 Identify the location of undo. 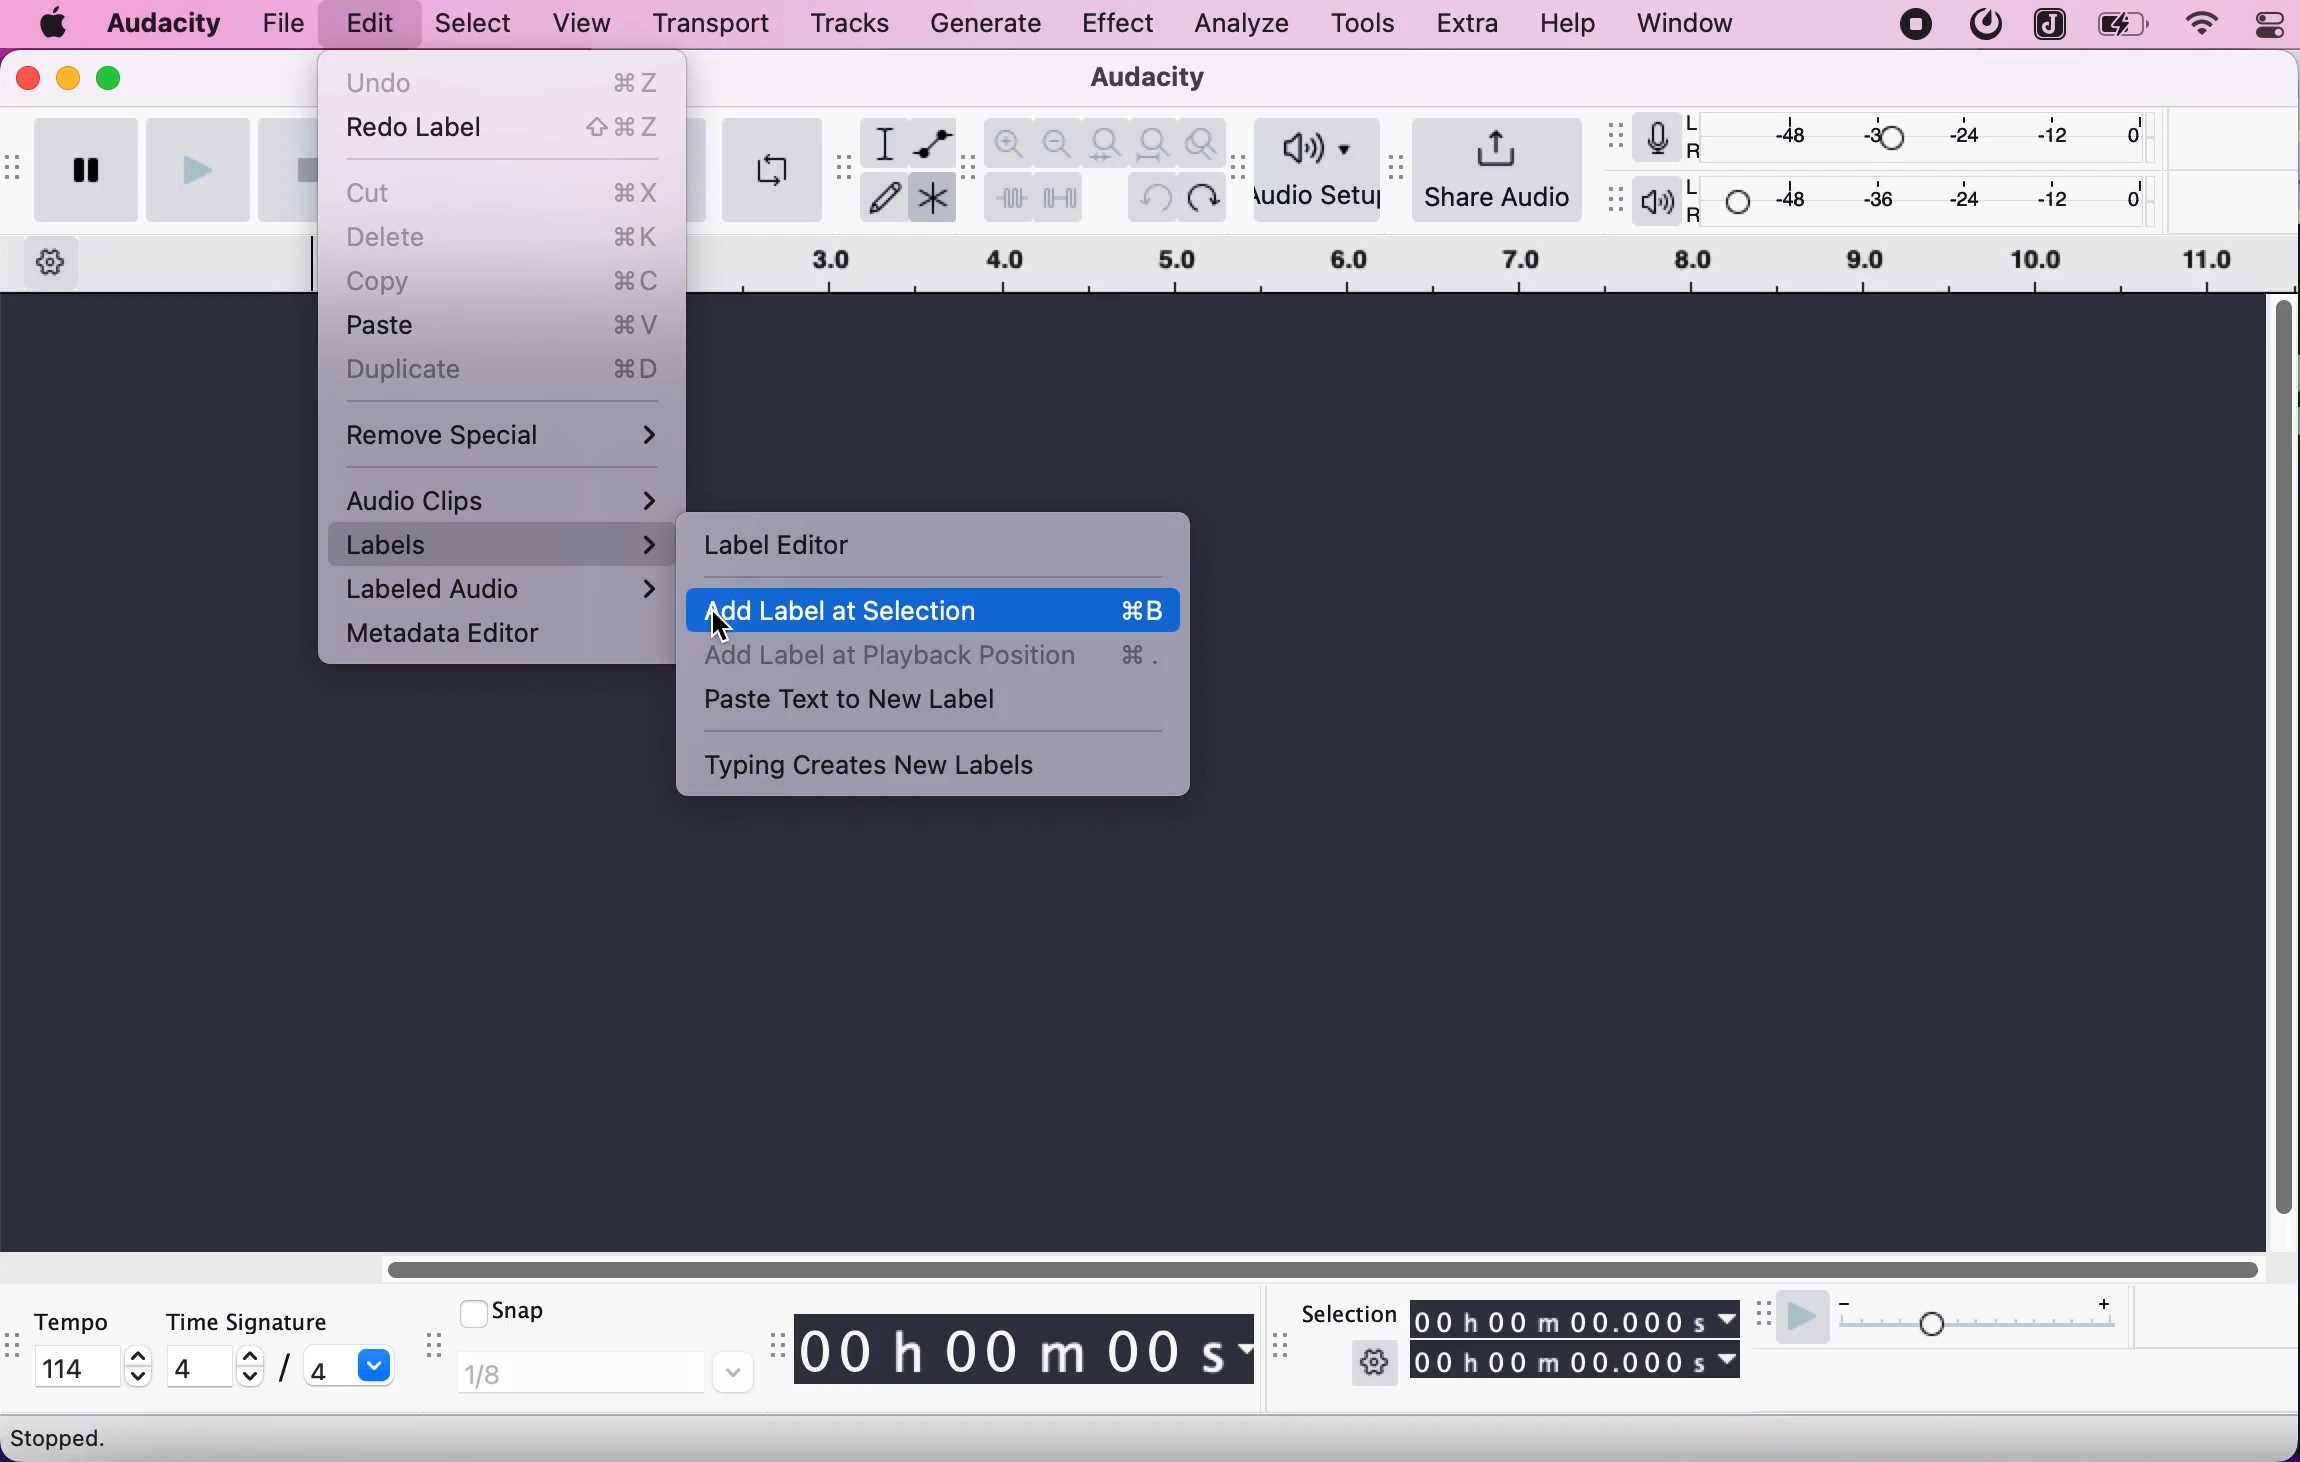
(505, 81).